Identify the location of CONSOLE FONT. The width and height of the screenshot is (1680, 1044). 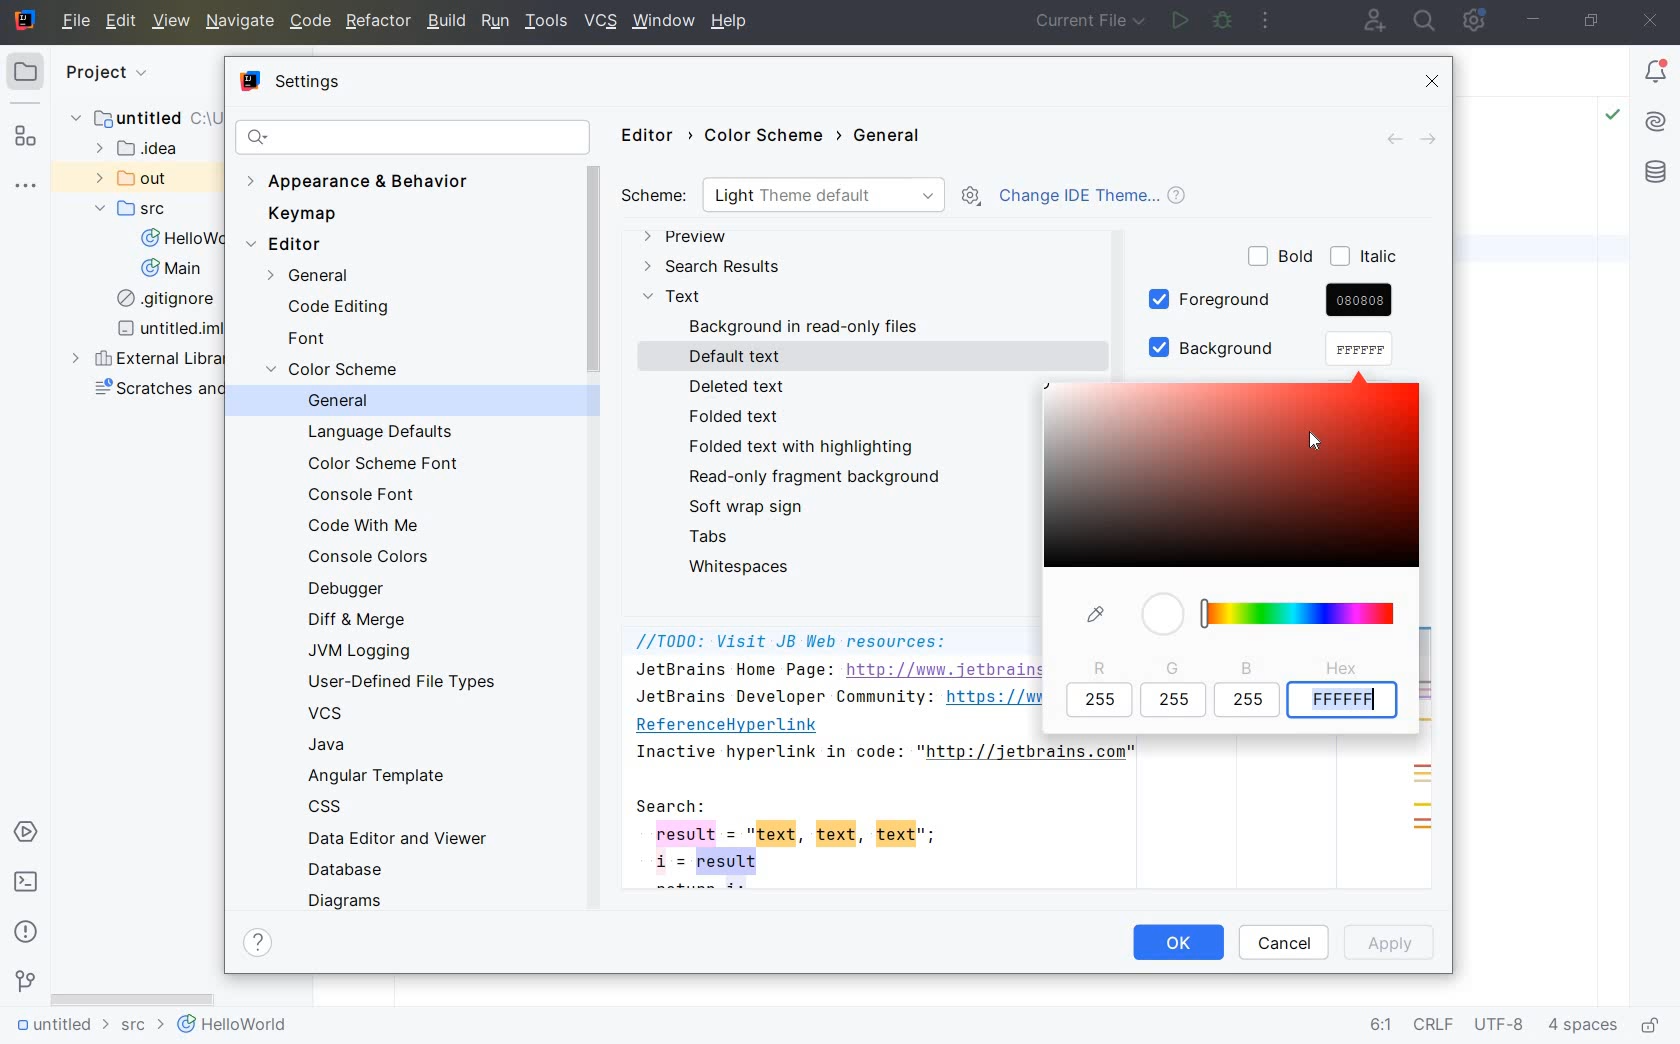
(364, 494).